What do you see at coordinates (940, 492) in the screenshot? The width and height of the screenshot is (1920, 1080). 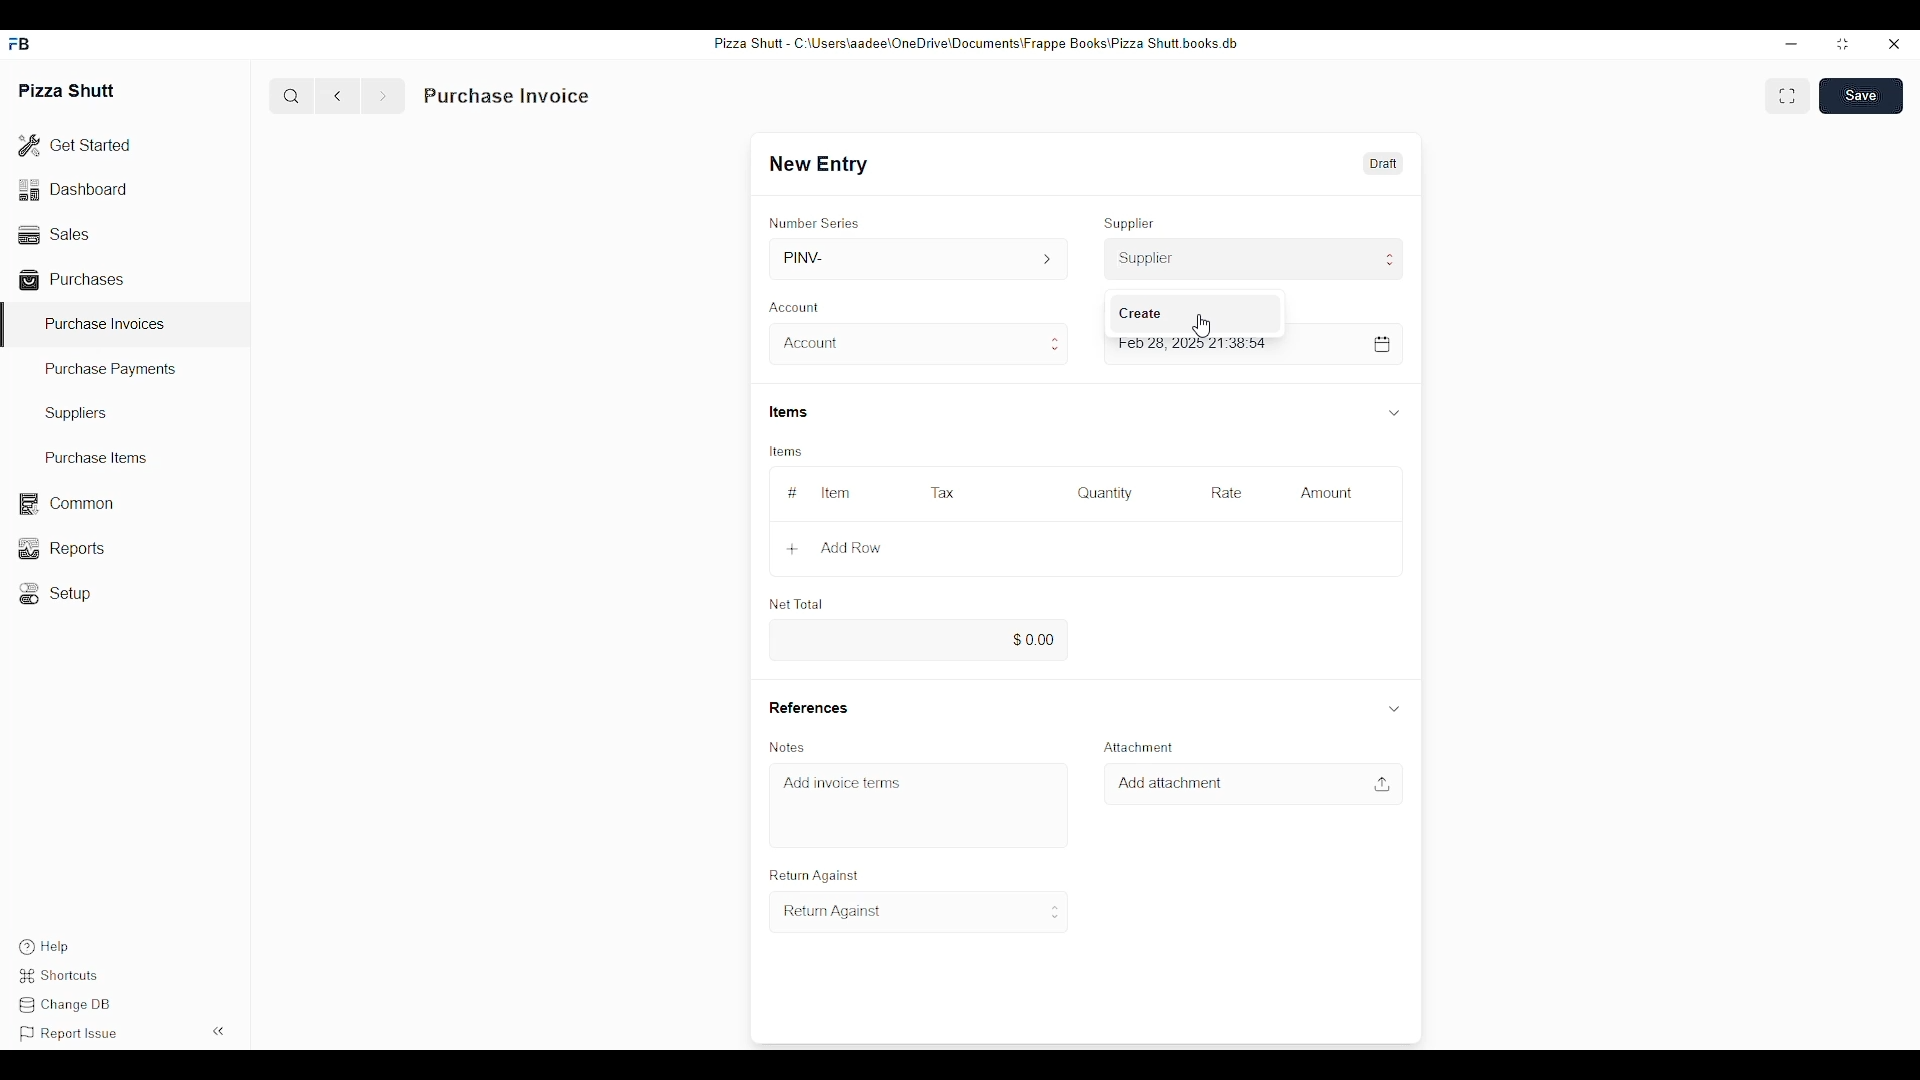 I see `Tax` at bounding box center [940, 492].